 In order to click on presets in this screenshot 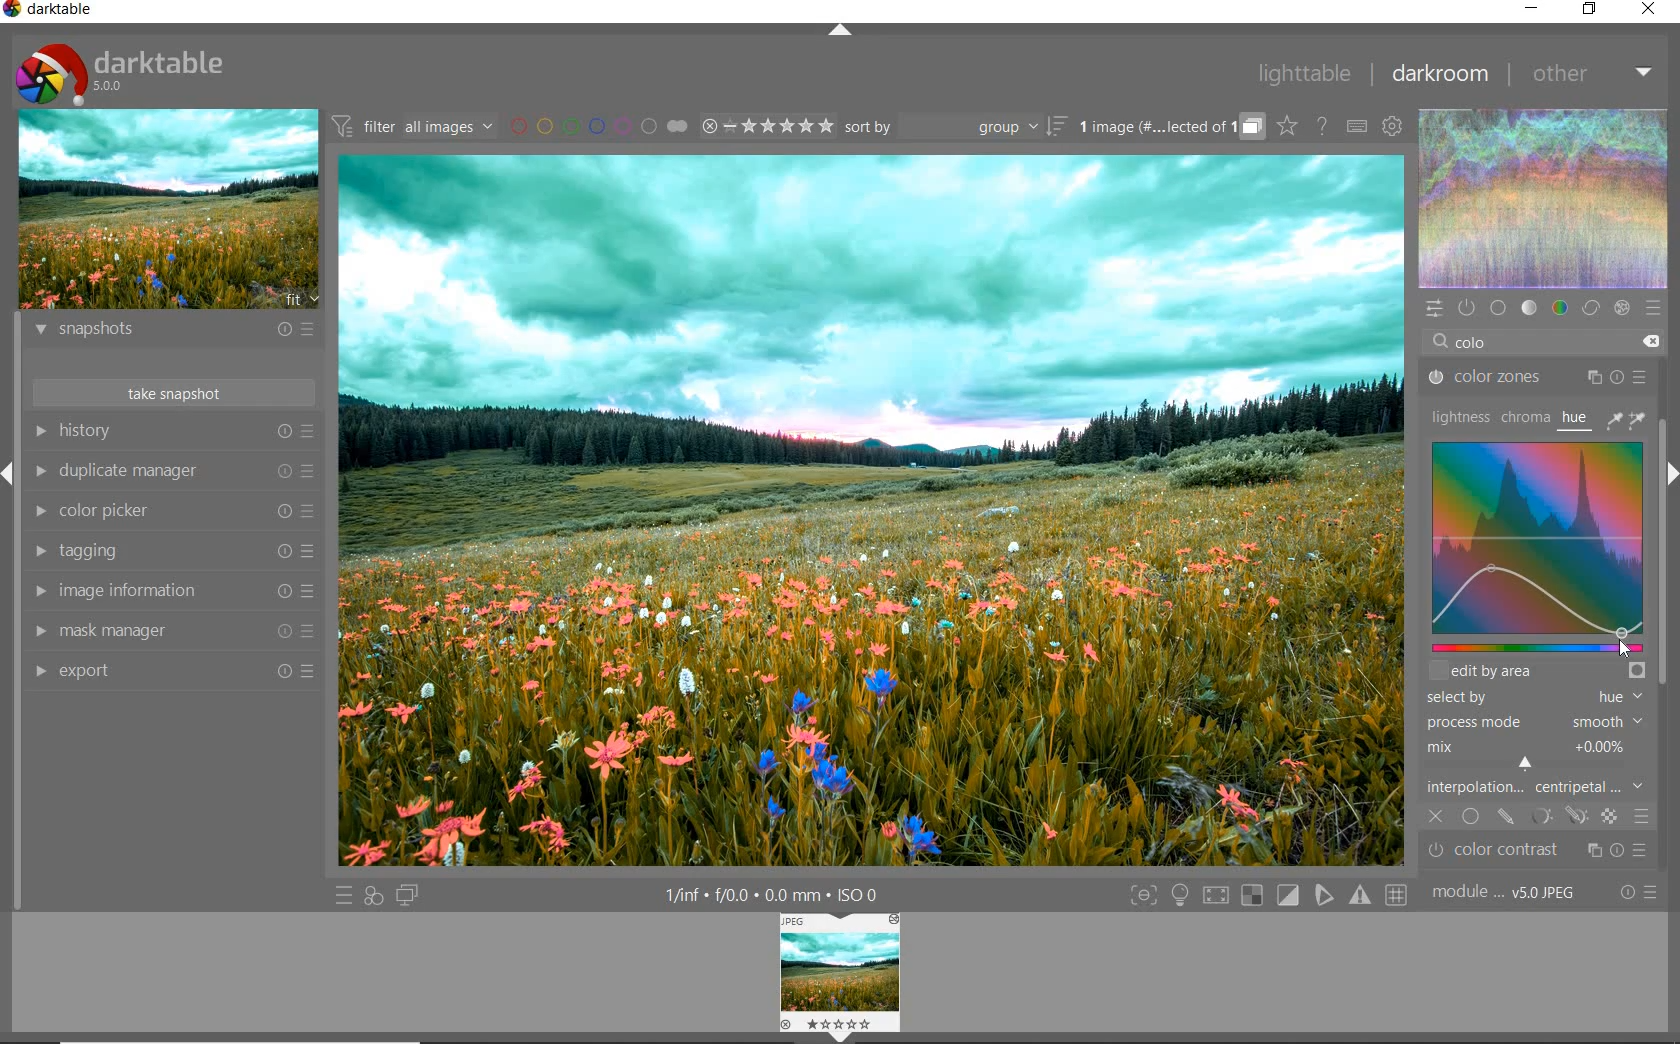, I will do `click(1652, 308)`.